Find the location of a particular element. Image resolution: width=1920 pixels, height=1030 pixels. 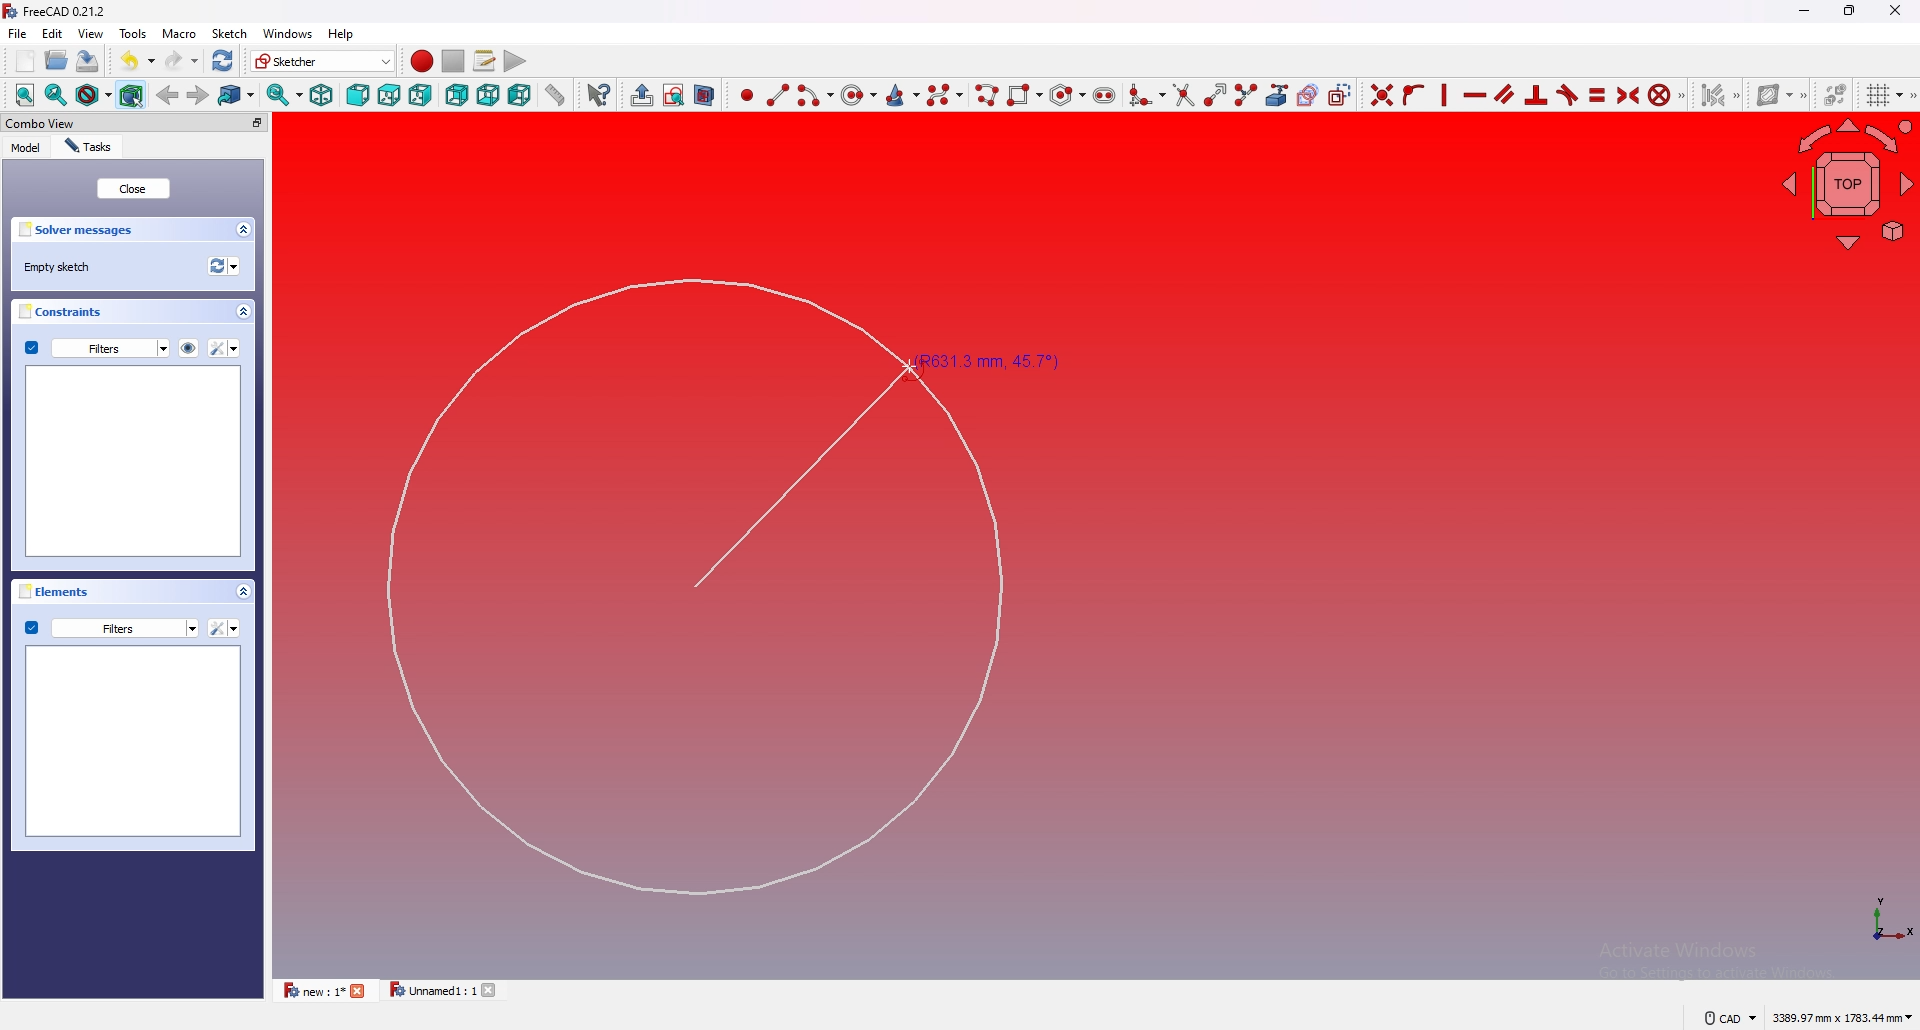

constraint coincident is located at coordinates (1381, 93).